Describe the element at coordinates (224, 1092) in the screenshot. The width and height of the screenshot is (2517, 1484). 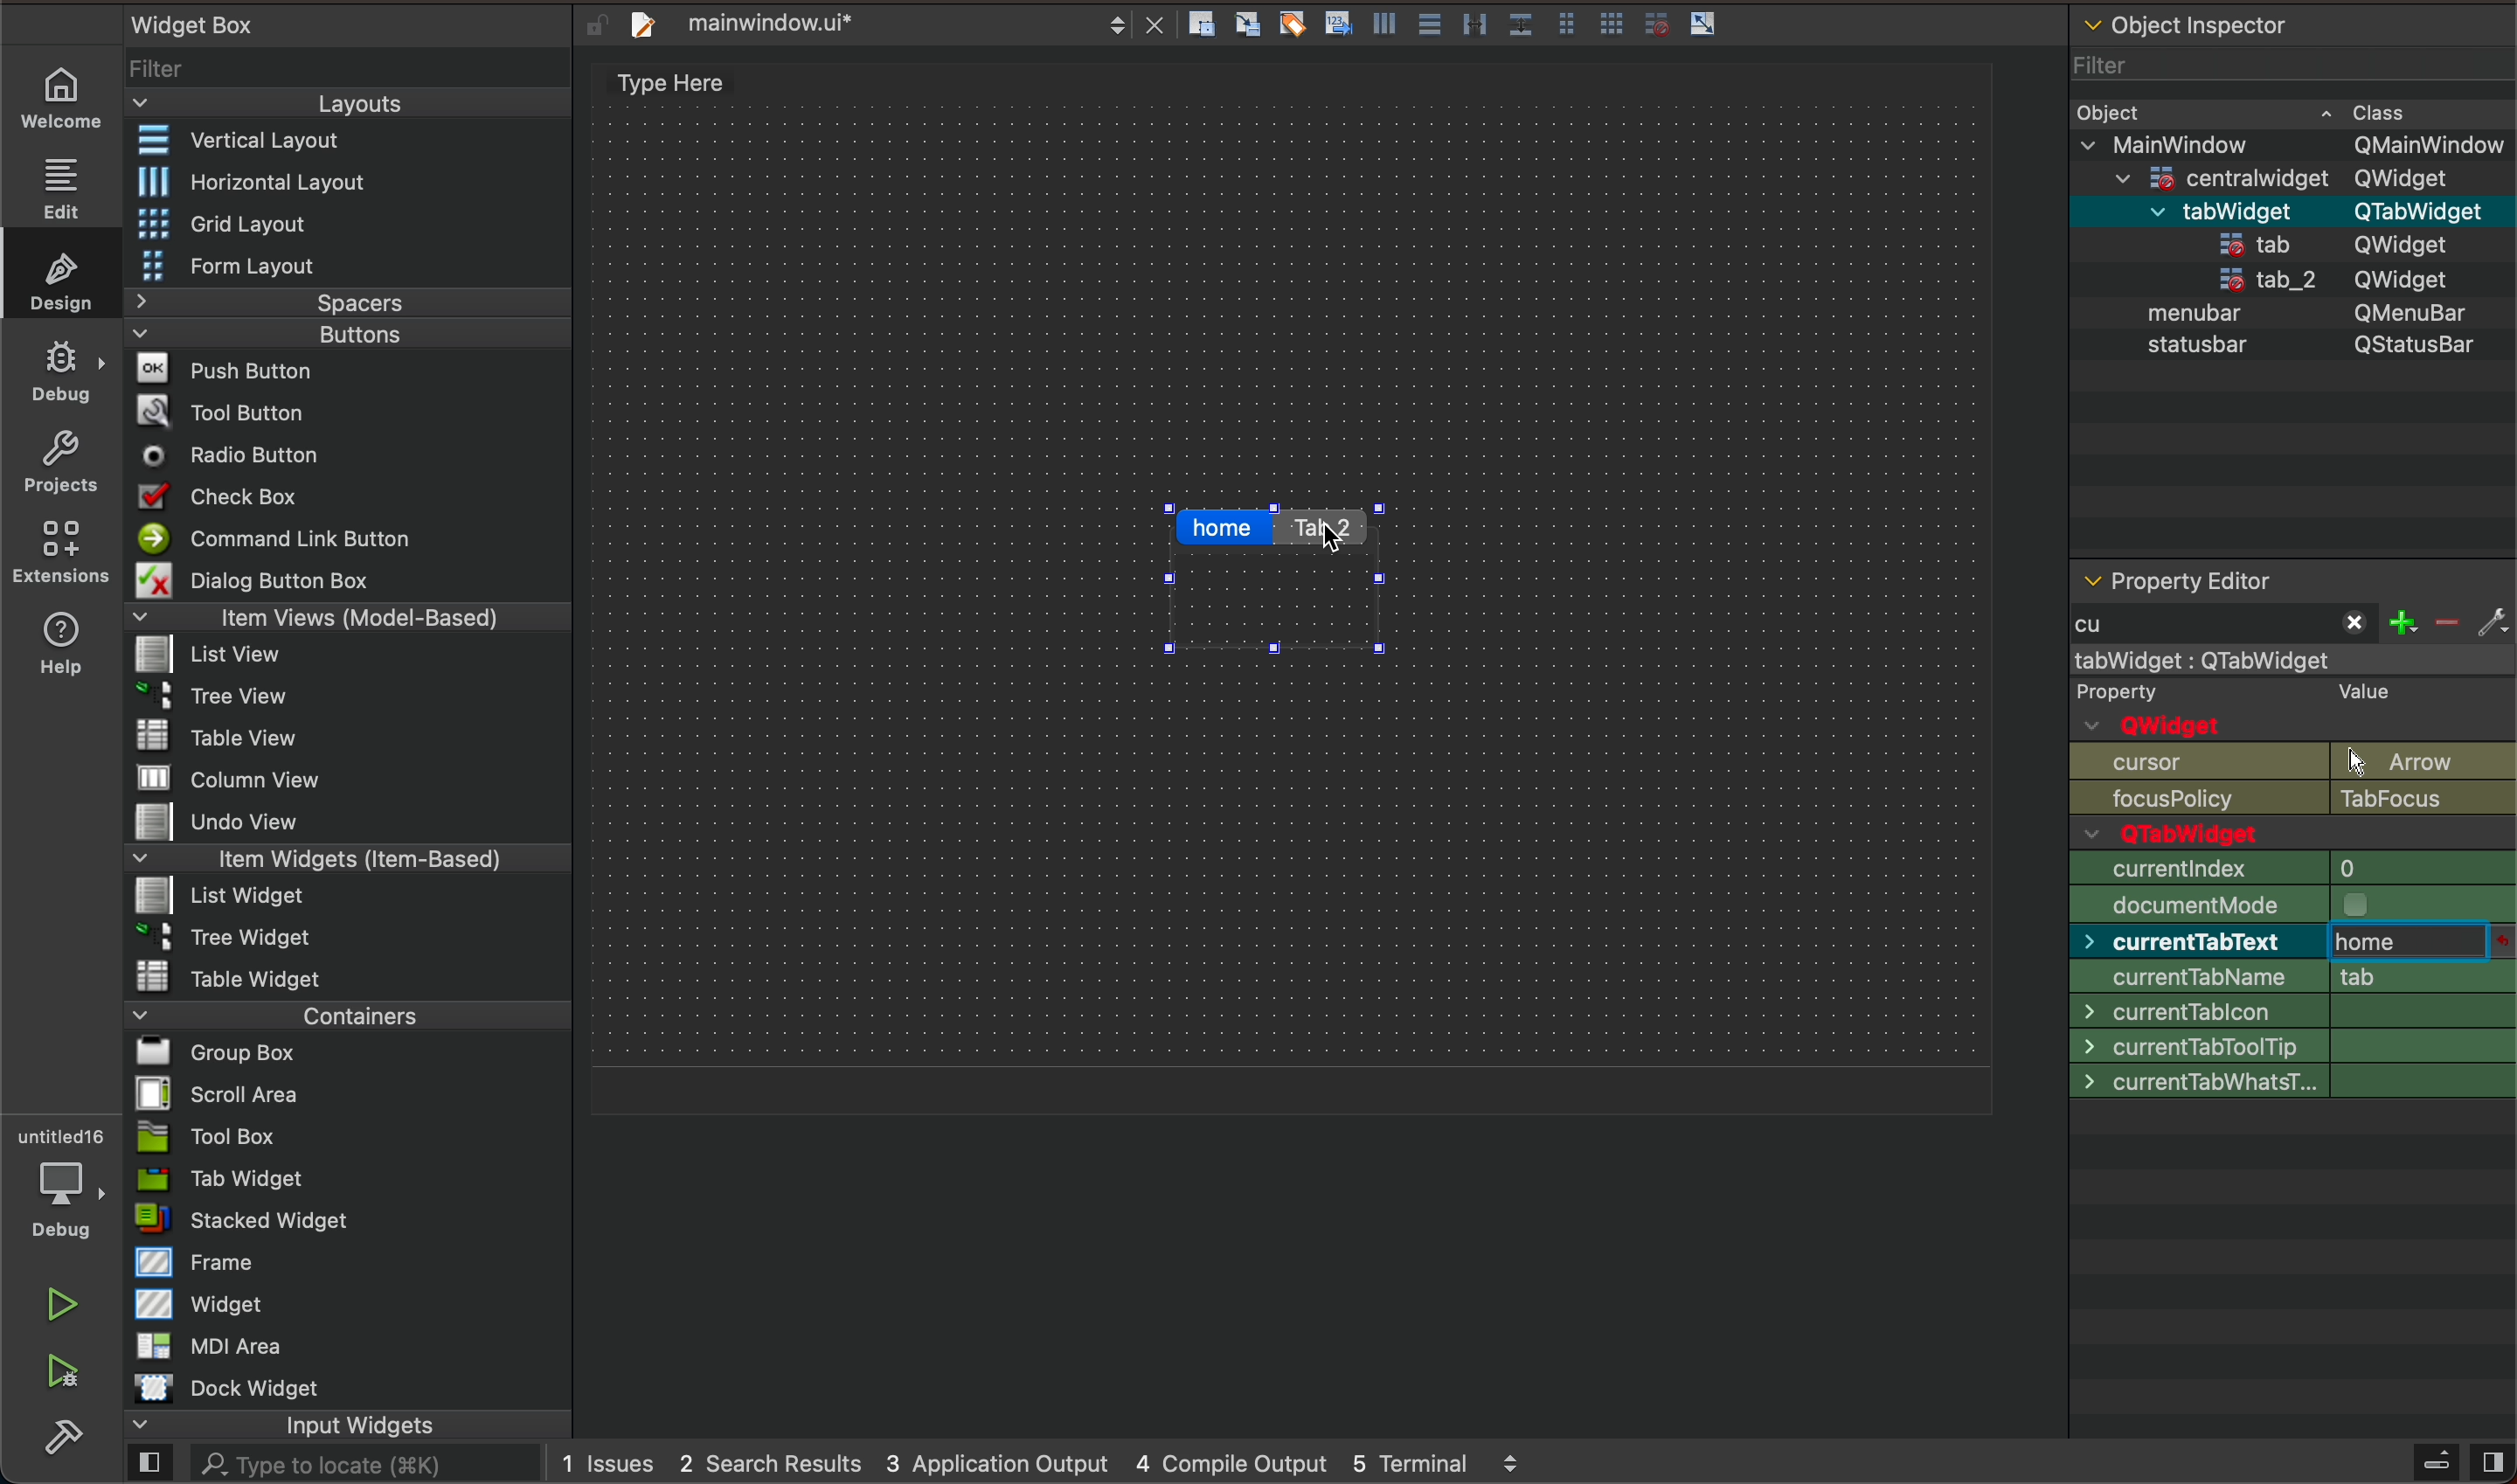
I see `Scroll Area` at that location.